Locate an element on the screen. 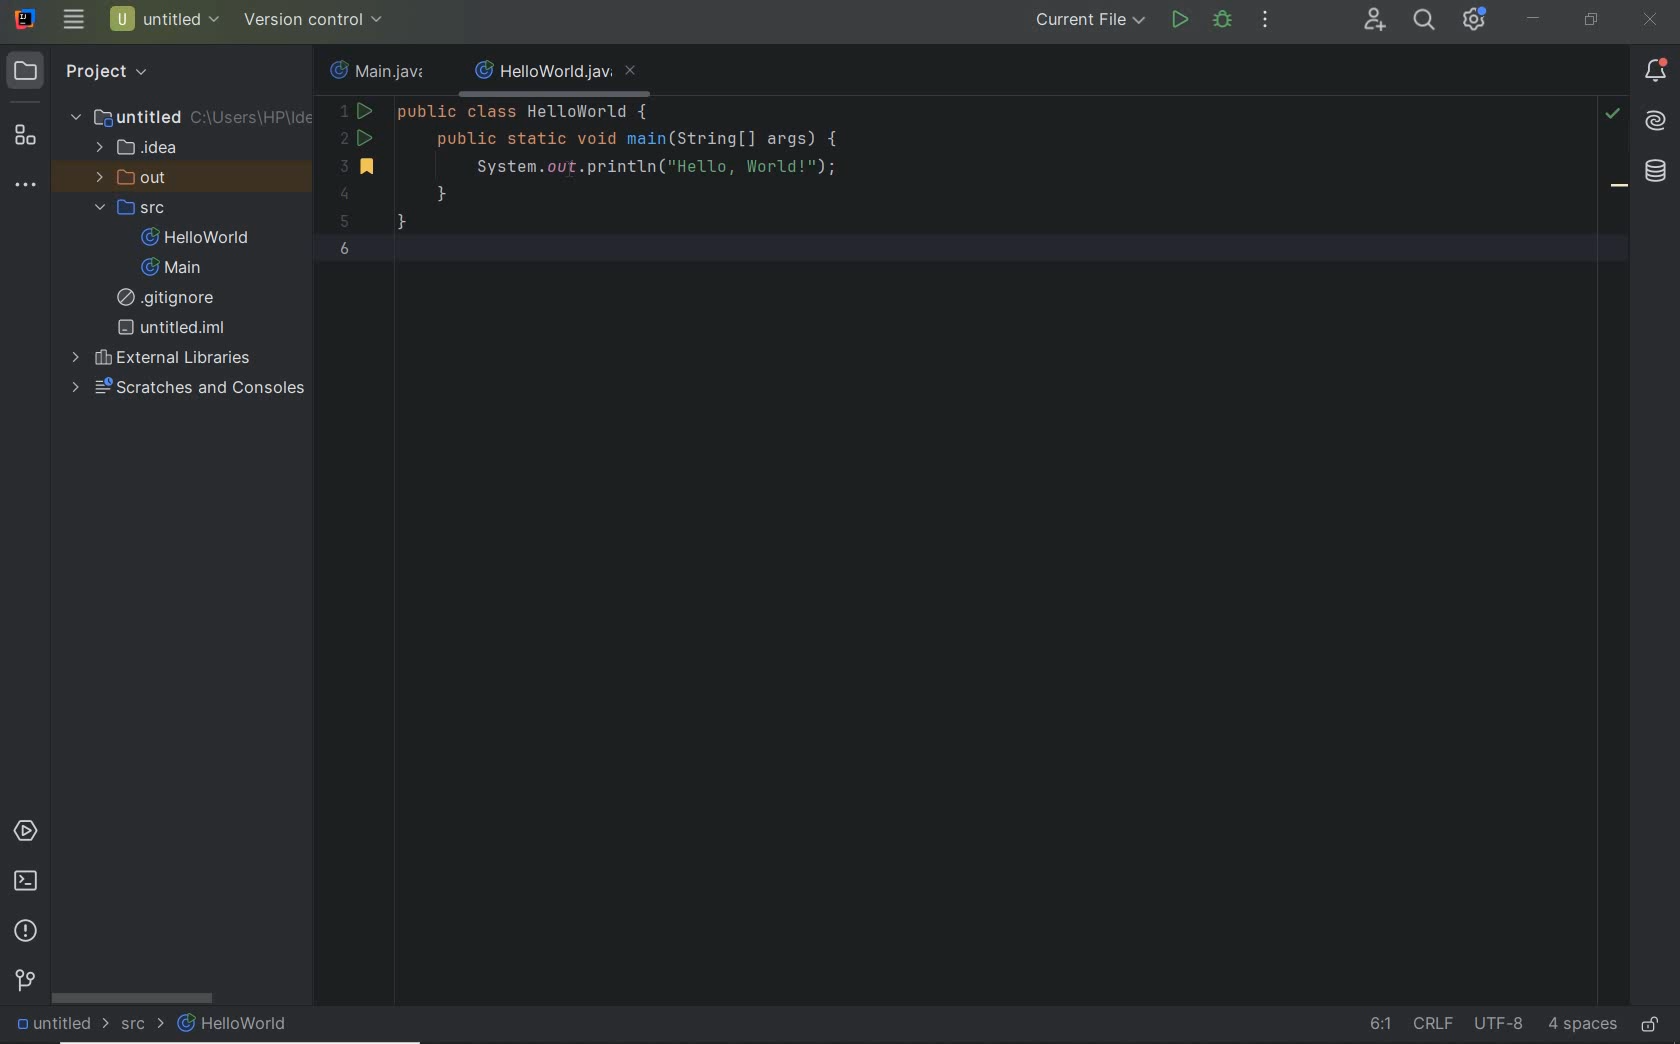  .gitignore is located at coordinates (173, 298).